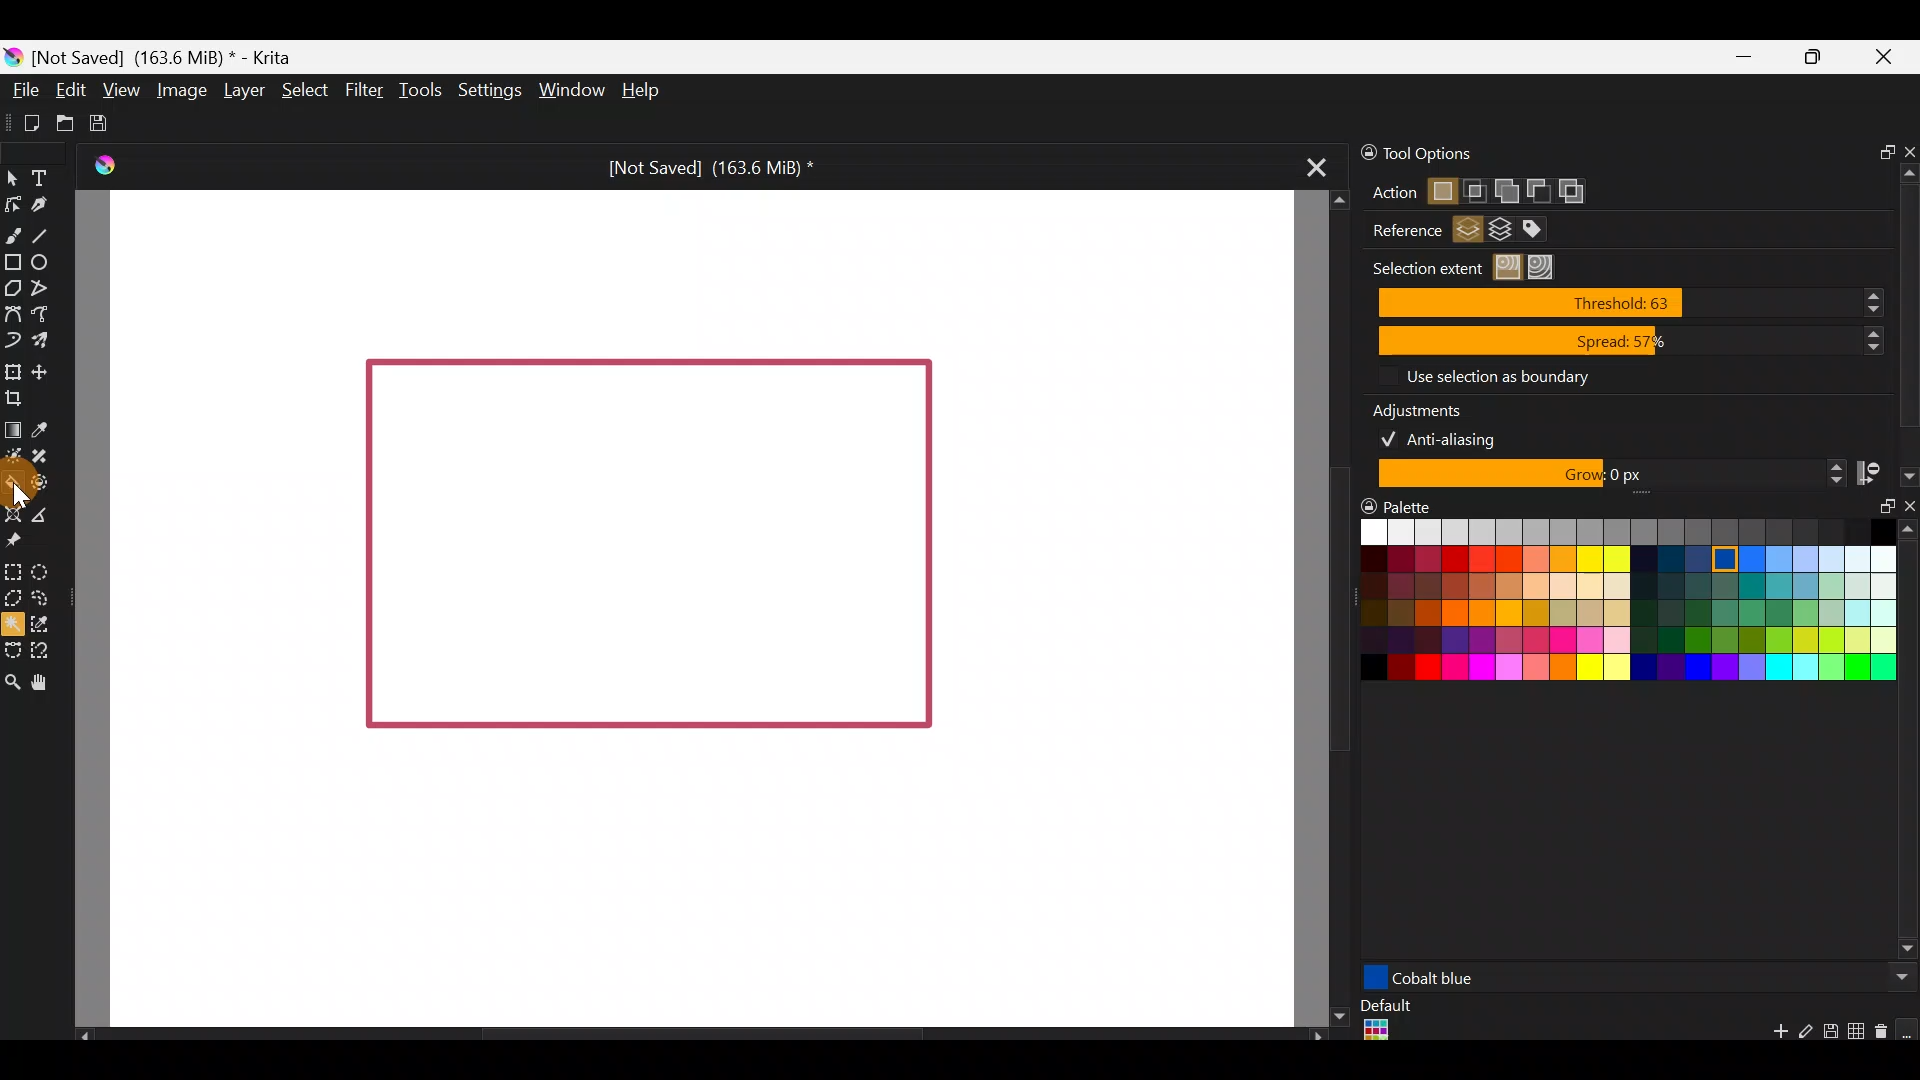  Describe the element at coordinates (1908, 303) in the screenshot. I see `Scroll  bar` at that location.